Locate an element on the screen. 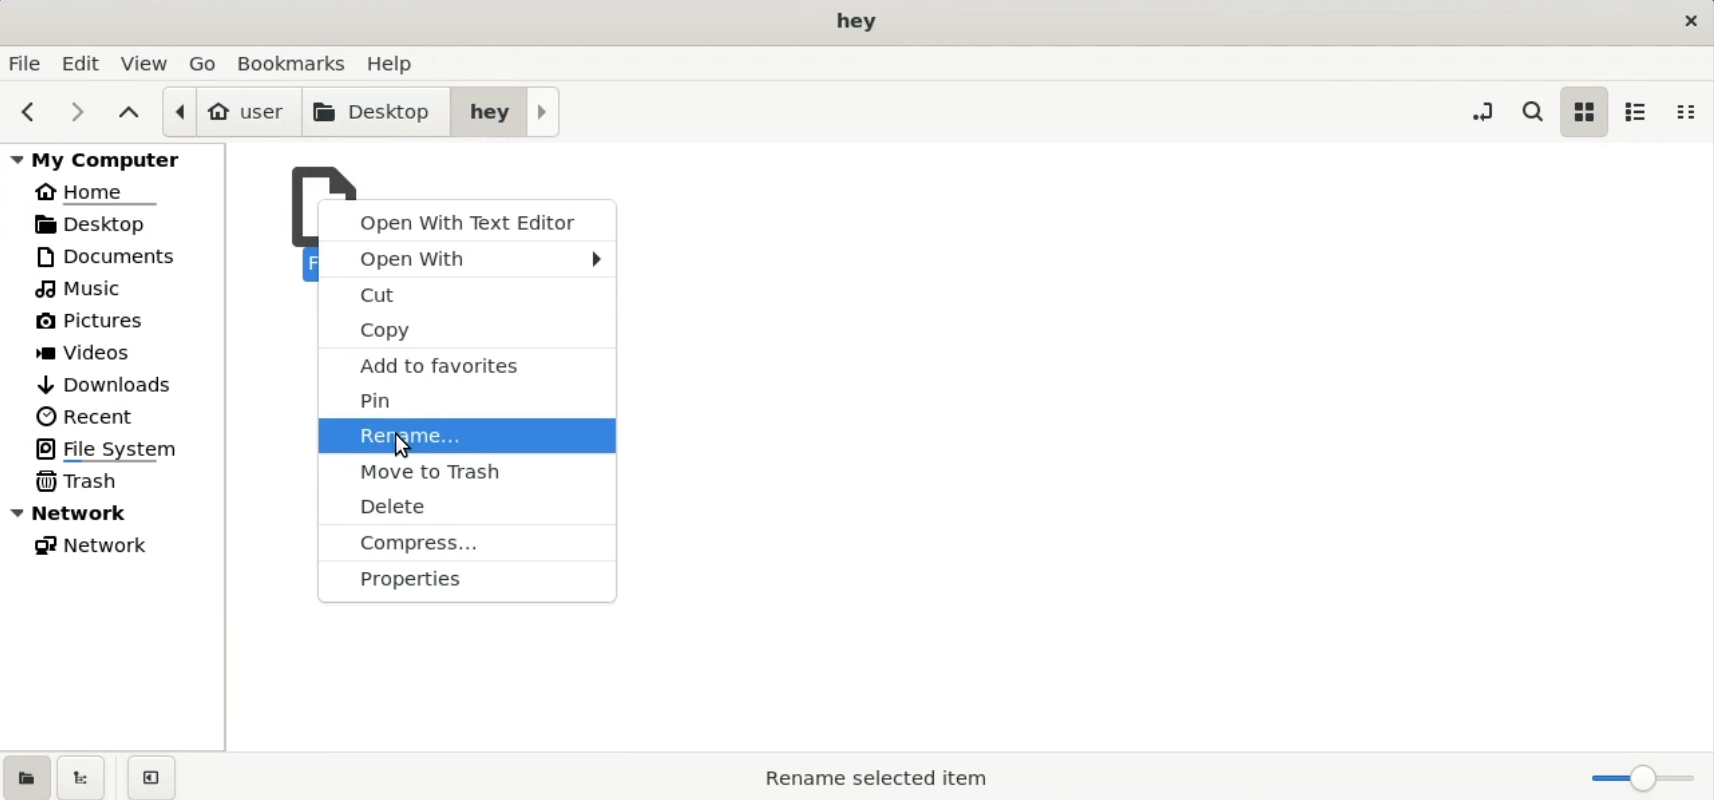 This screenshot has height=800, width=1714. compact view is located at coordinates (1692, 112).